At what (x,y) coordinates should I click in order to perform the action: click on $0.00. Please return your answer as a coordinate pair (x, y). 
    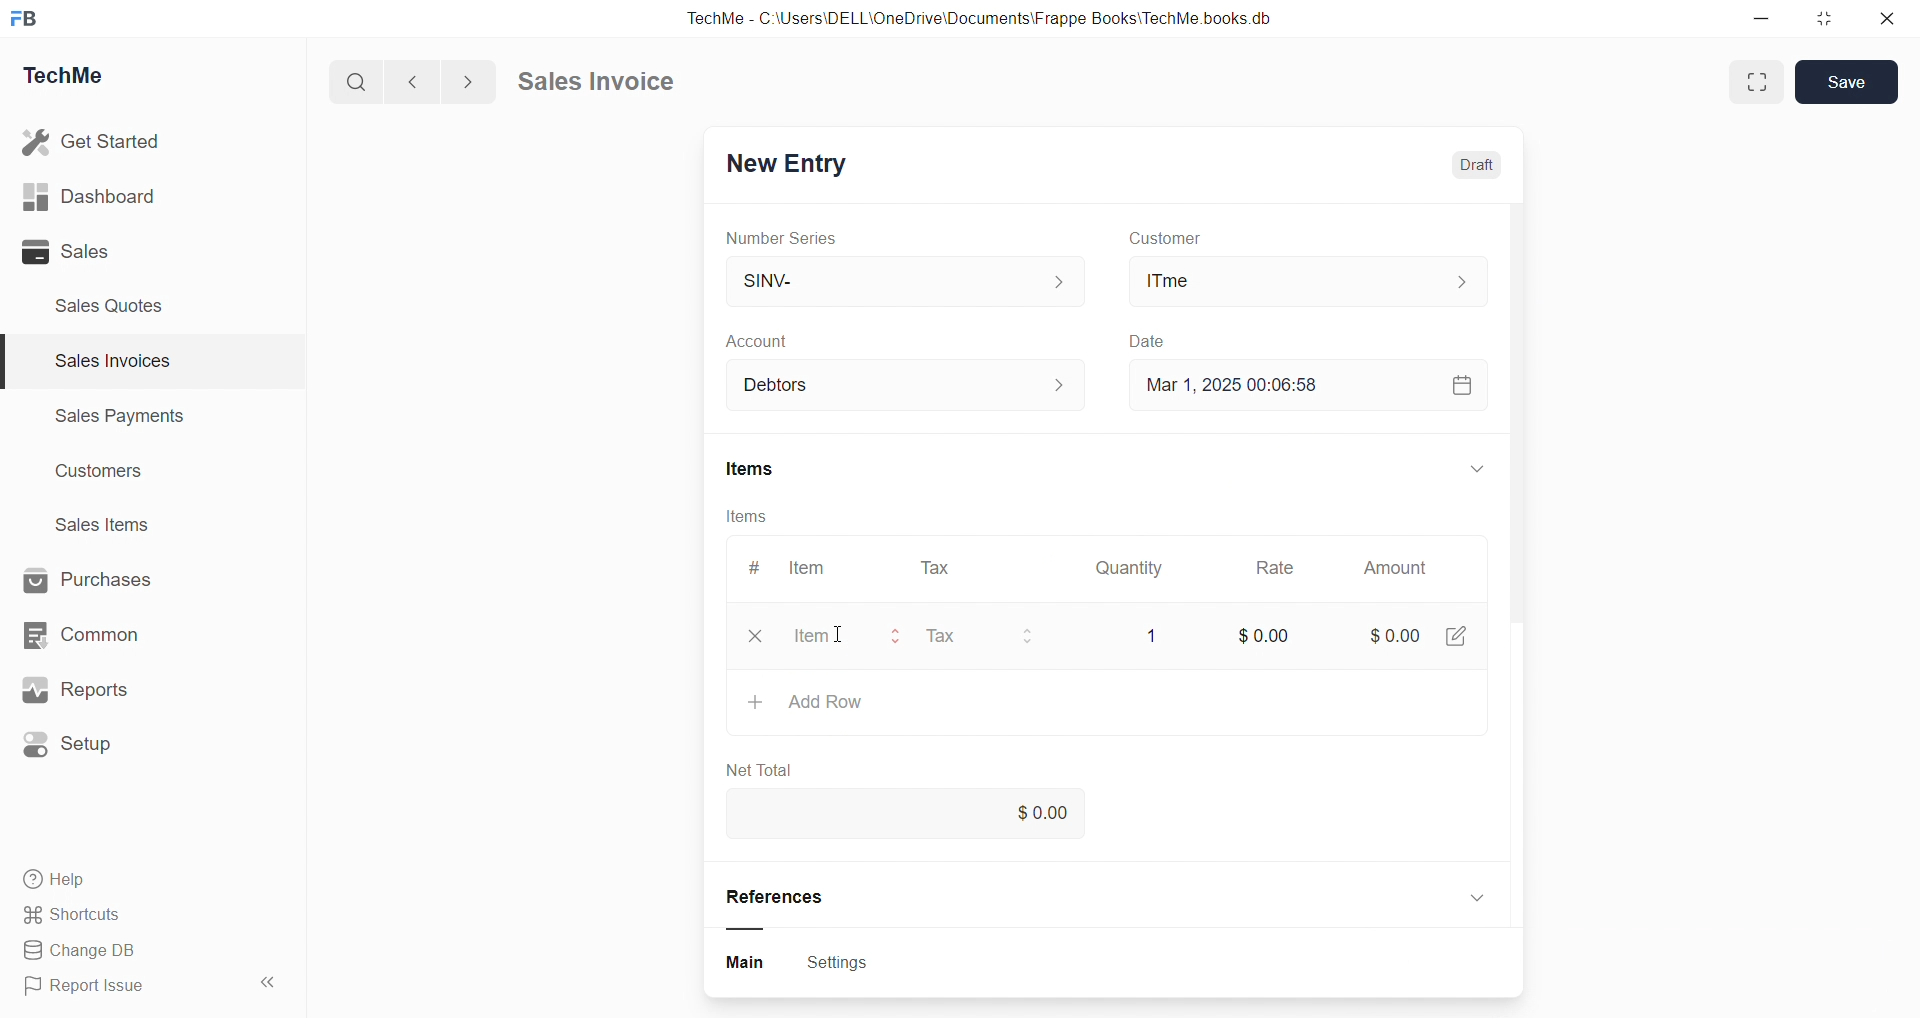
    Looking at the image, I should click on (1033, 813).